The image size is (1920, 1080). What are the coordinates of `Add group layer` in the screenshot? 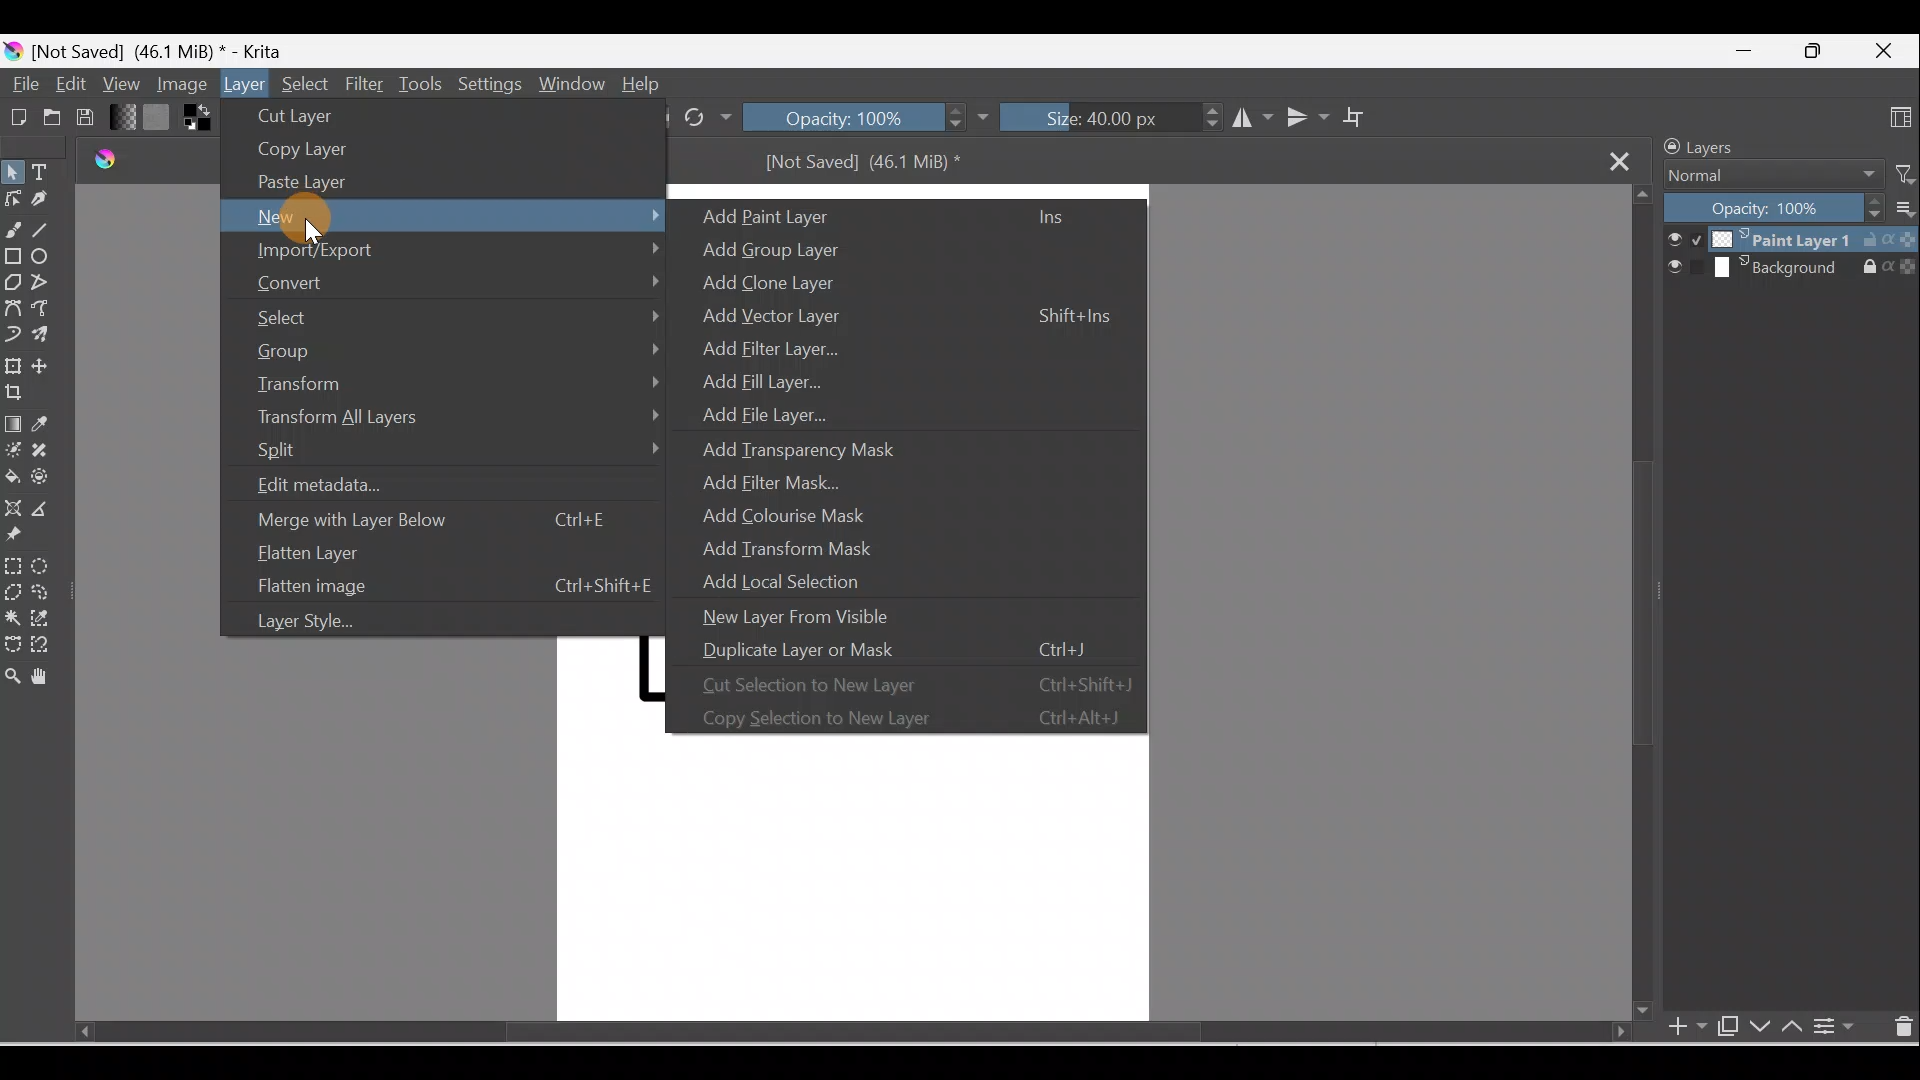 It's located at (806, 247).